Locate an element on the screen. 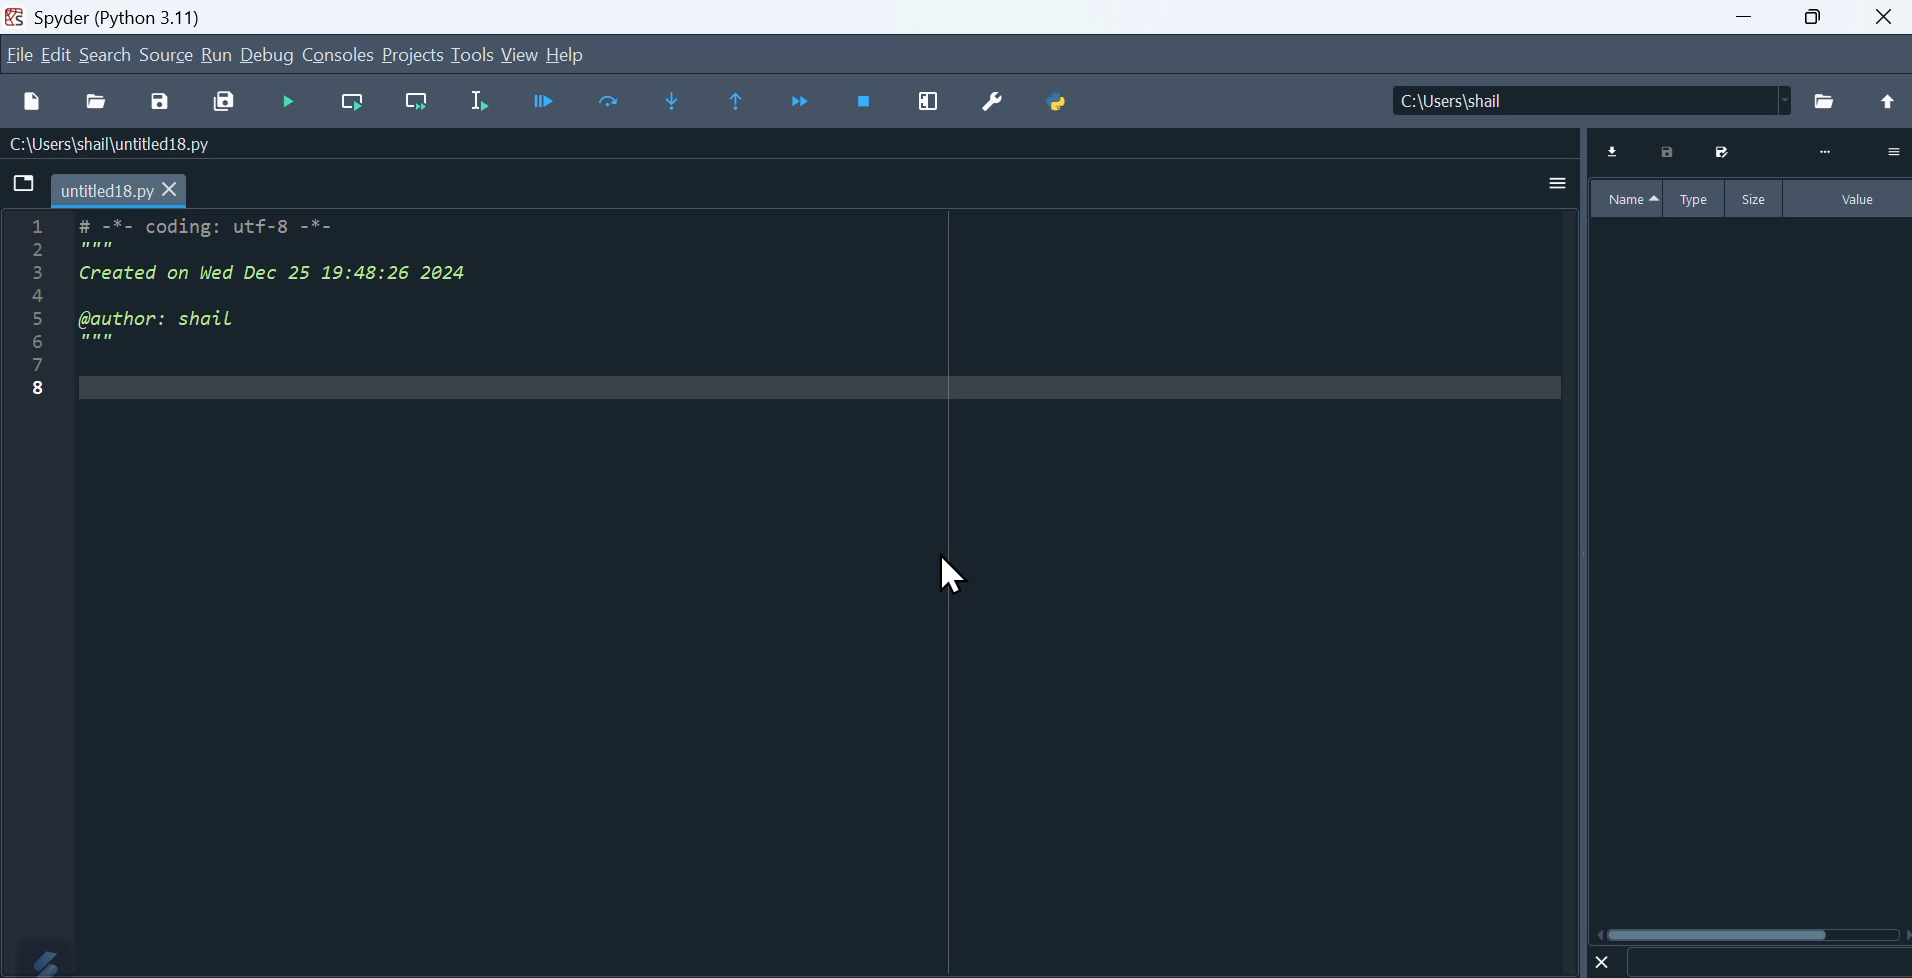 The image size is (1912, 978). Download is located at coordinates (1614, 152).